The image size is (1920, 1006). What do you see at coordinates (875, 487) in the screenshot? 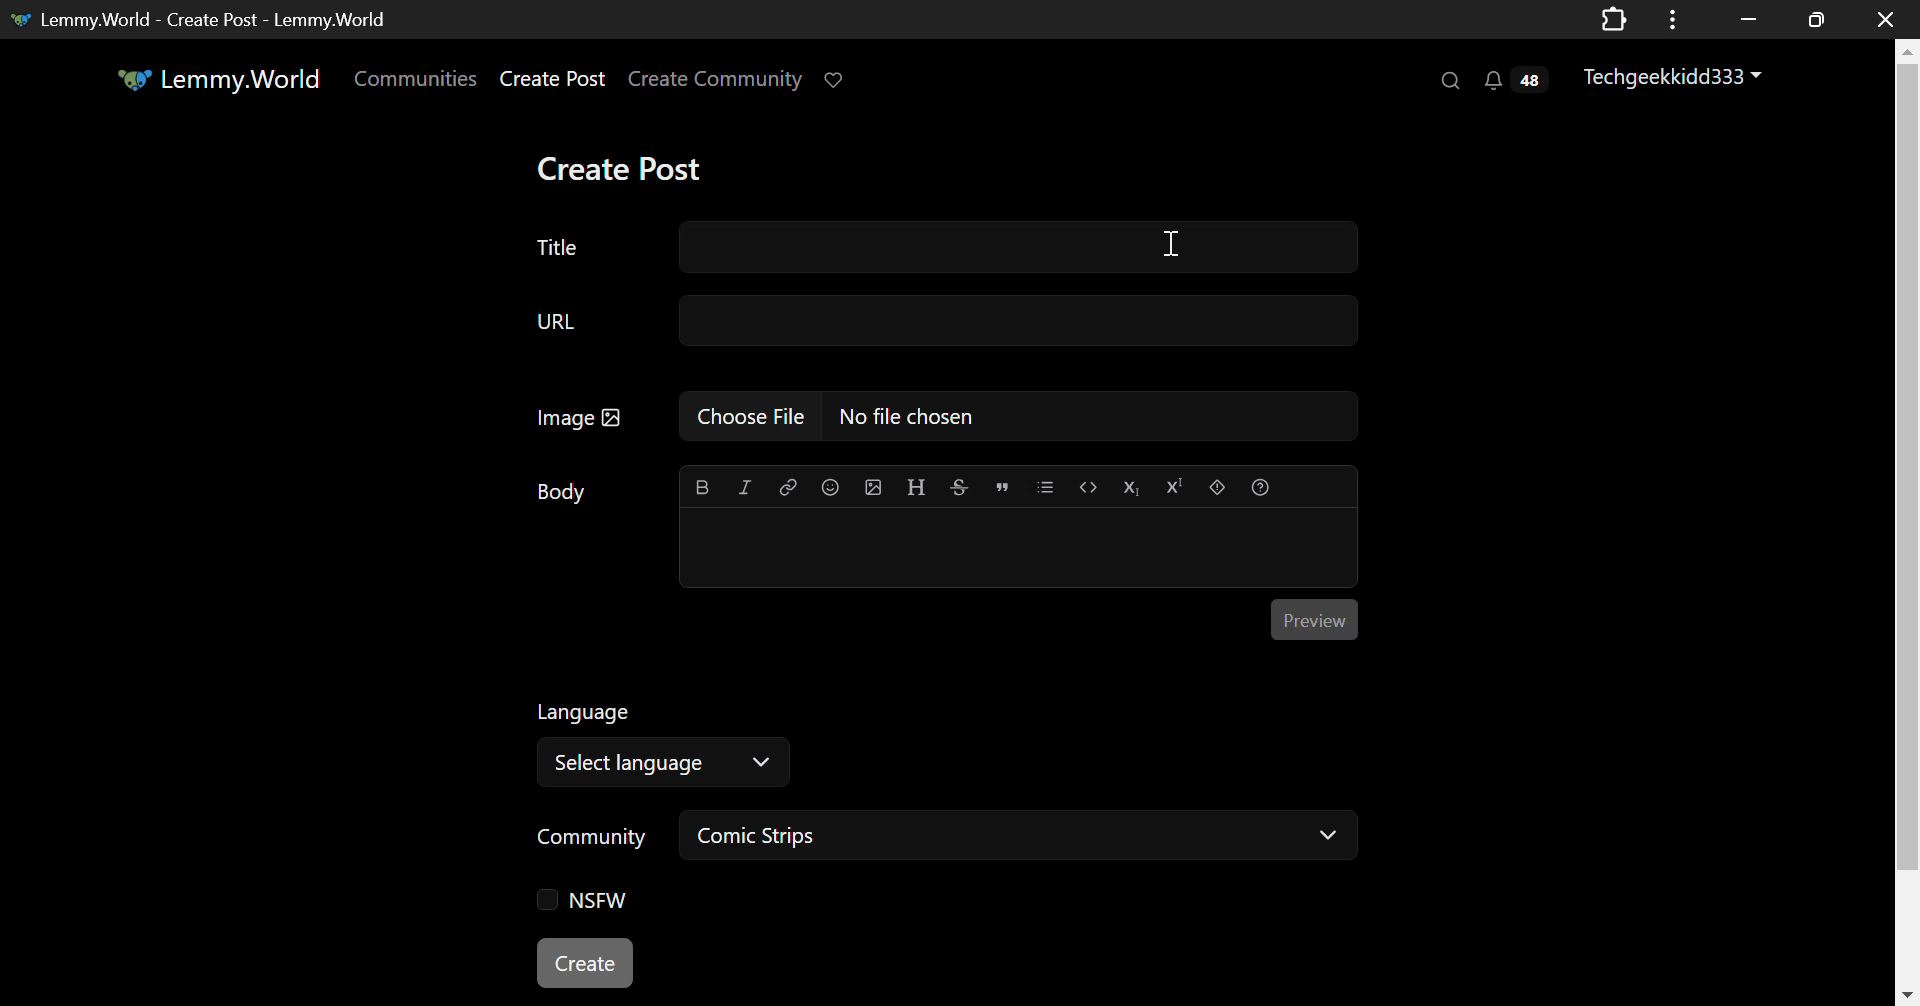
I see `upload image` at bounding box center [875, 487].